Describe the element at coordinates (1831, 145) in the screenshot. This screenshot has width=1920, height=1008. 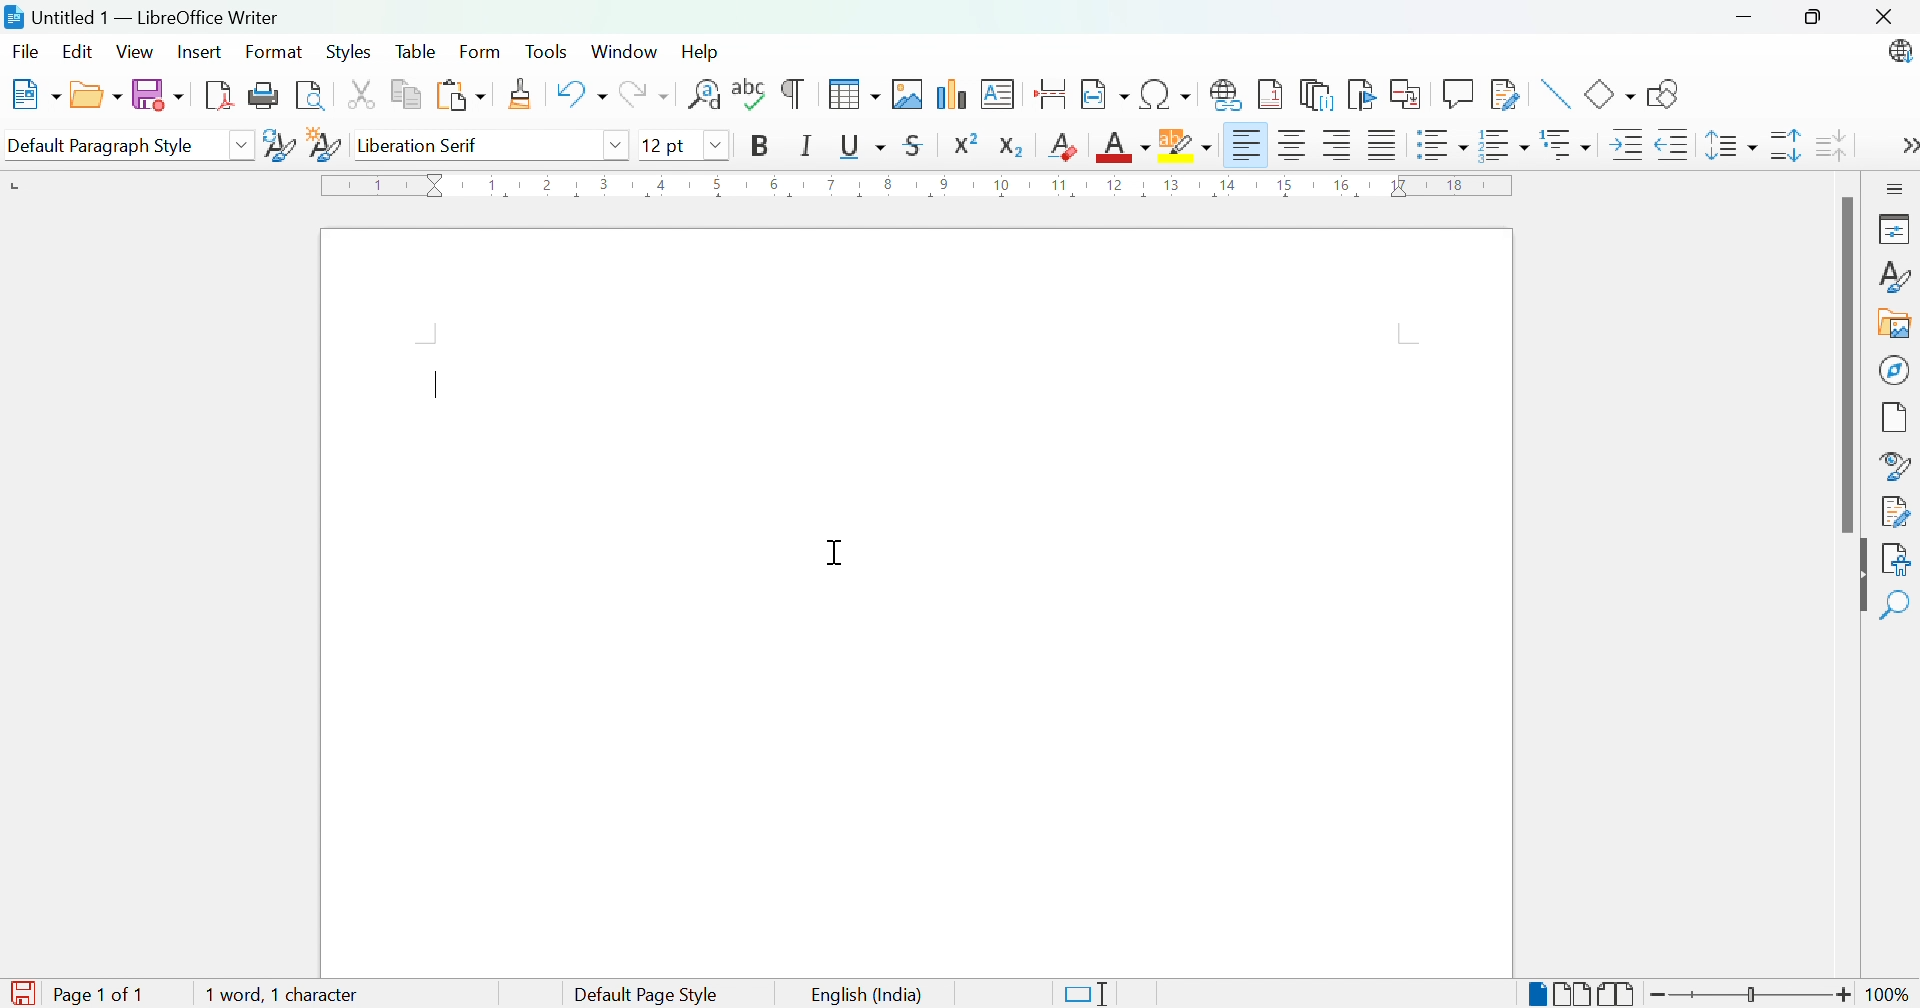
I see `Decrease paragraph spacing` at that location.